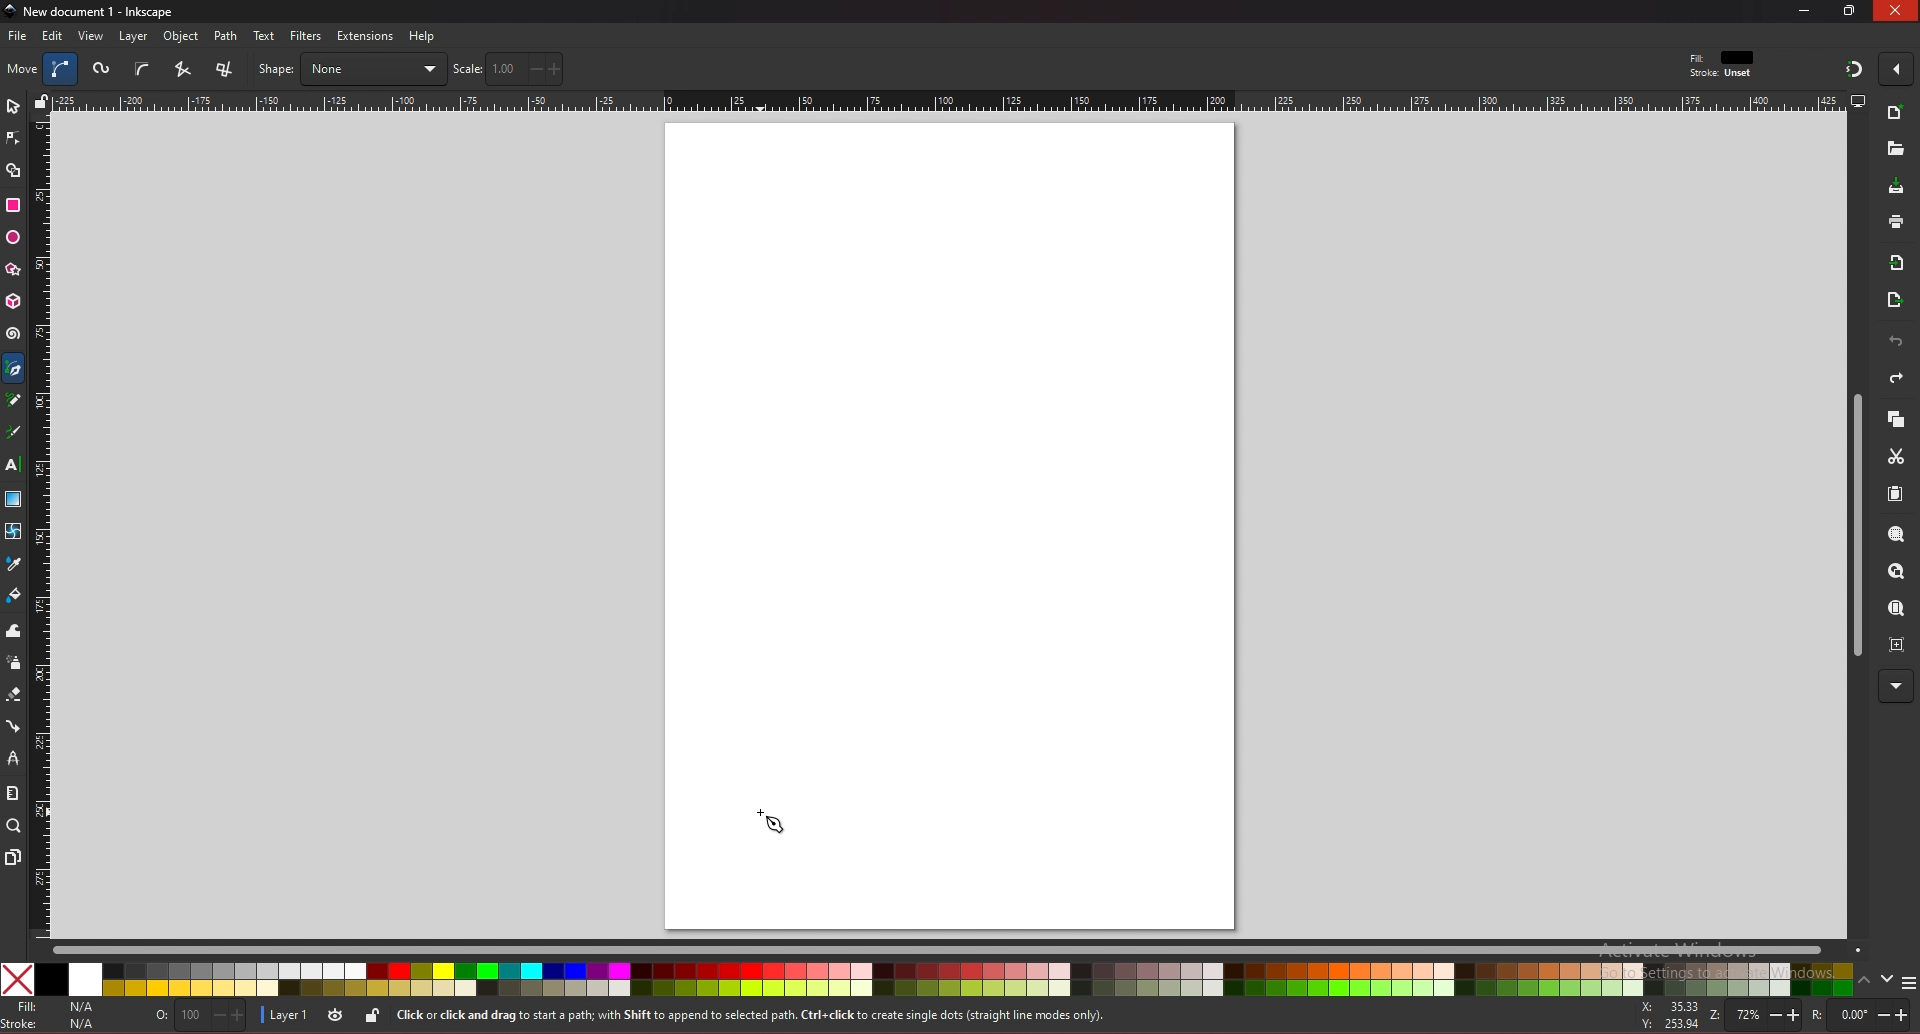 Image resolution: width=1920 pixels, height=1034 pixels. I want to click on zoom centre page, so click(1899, 643).